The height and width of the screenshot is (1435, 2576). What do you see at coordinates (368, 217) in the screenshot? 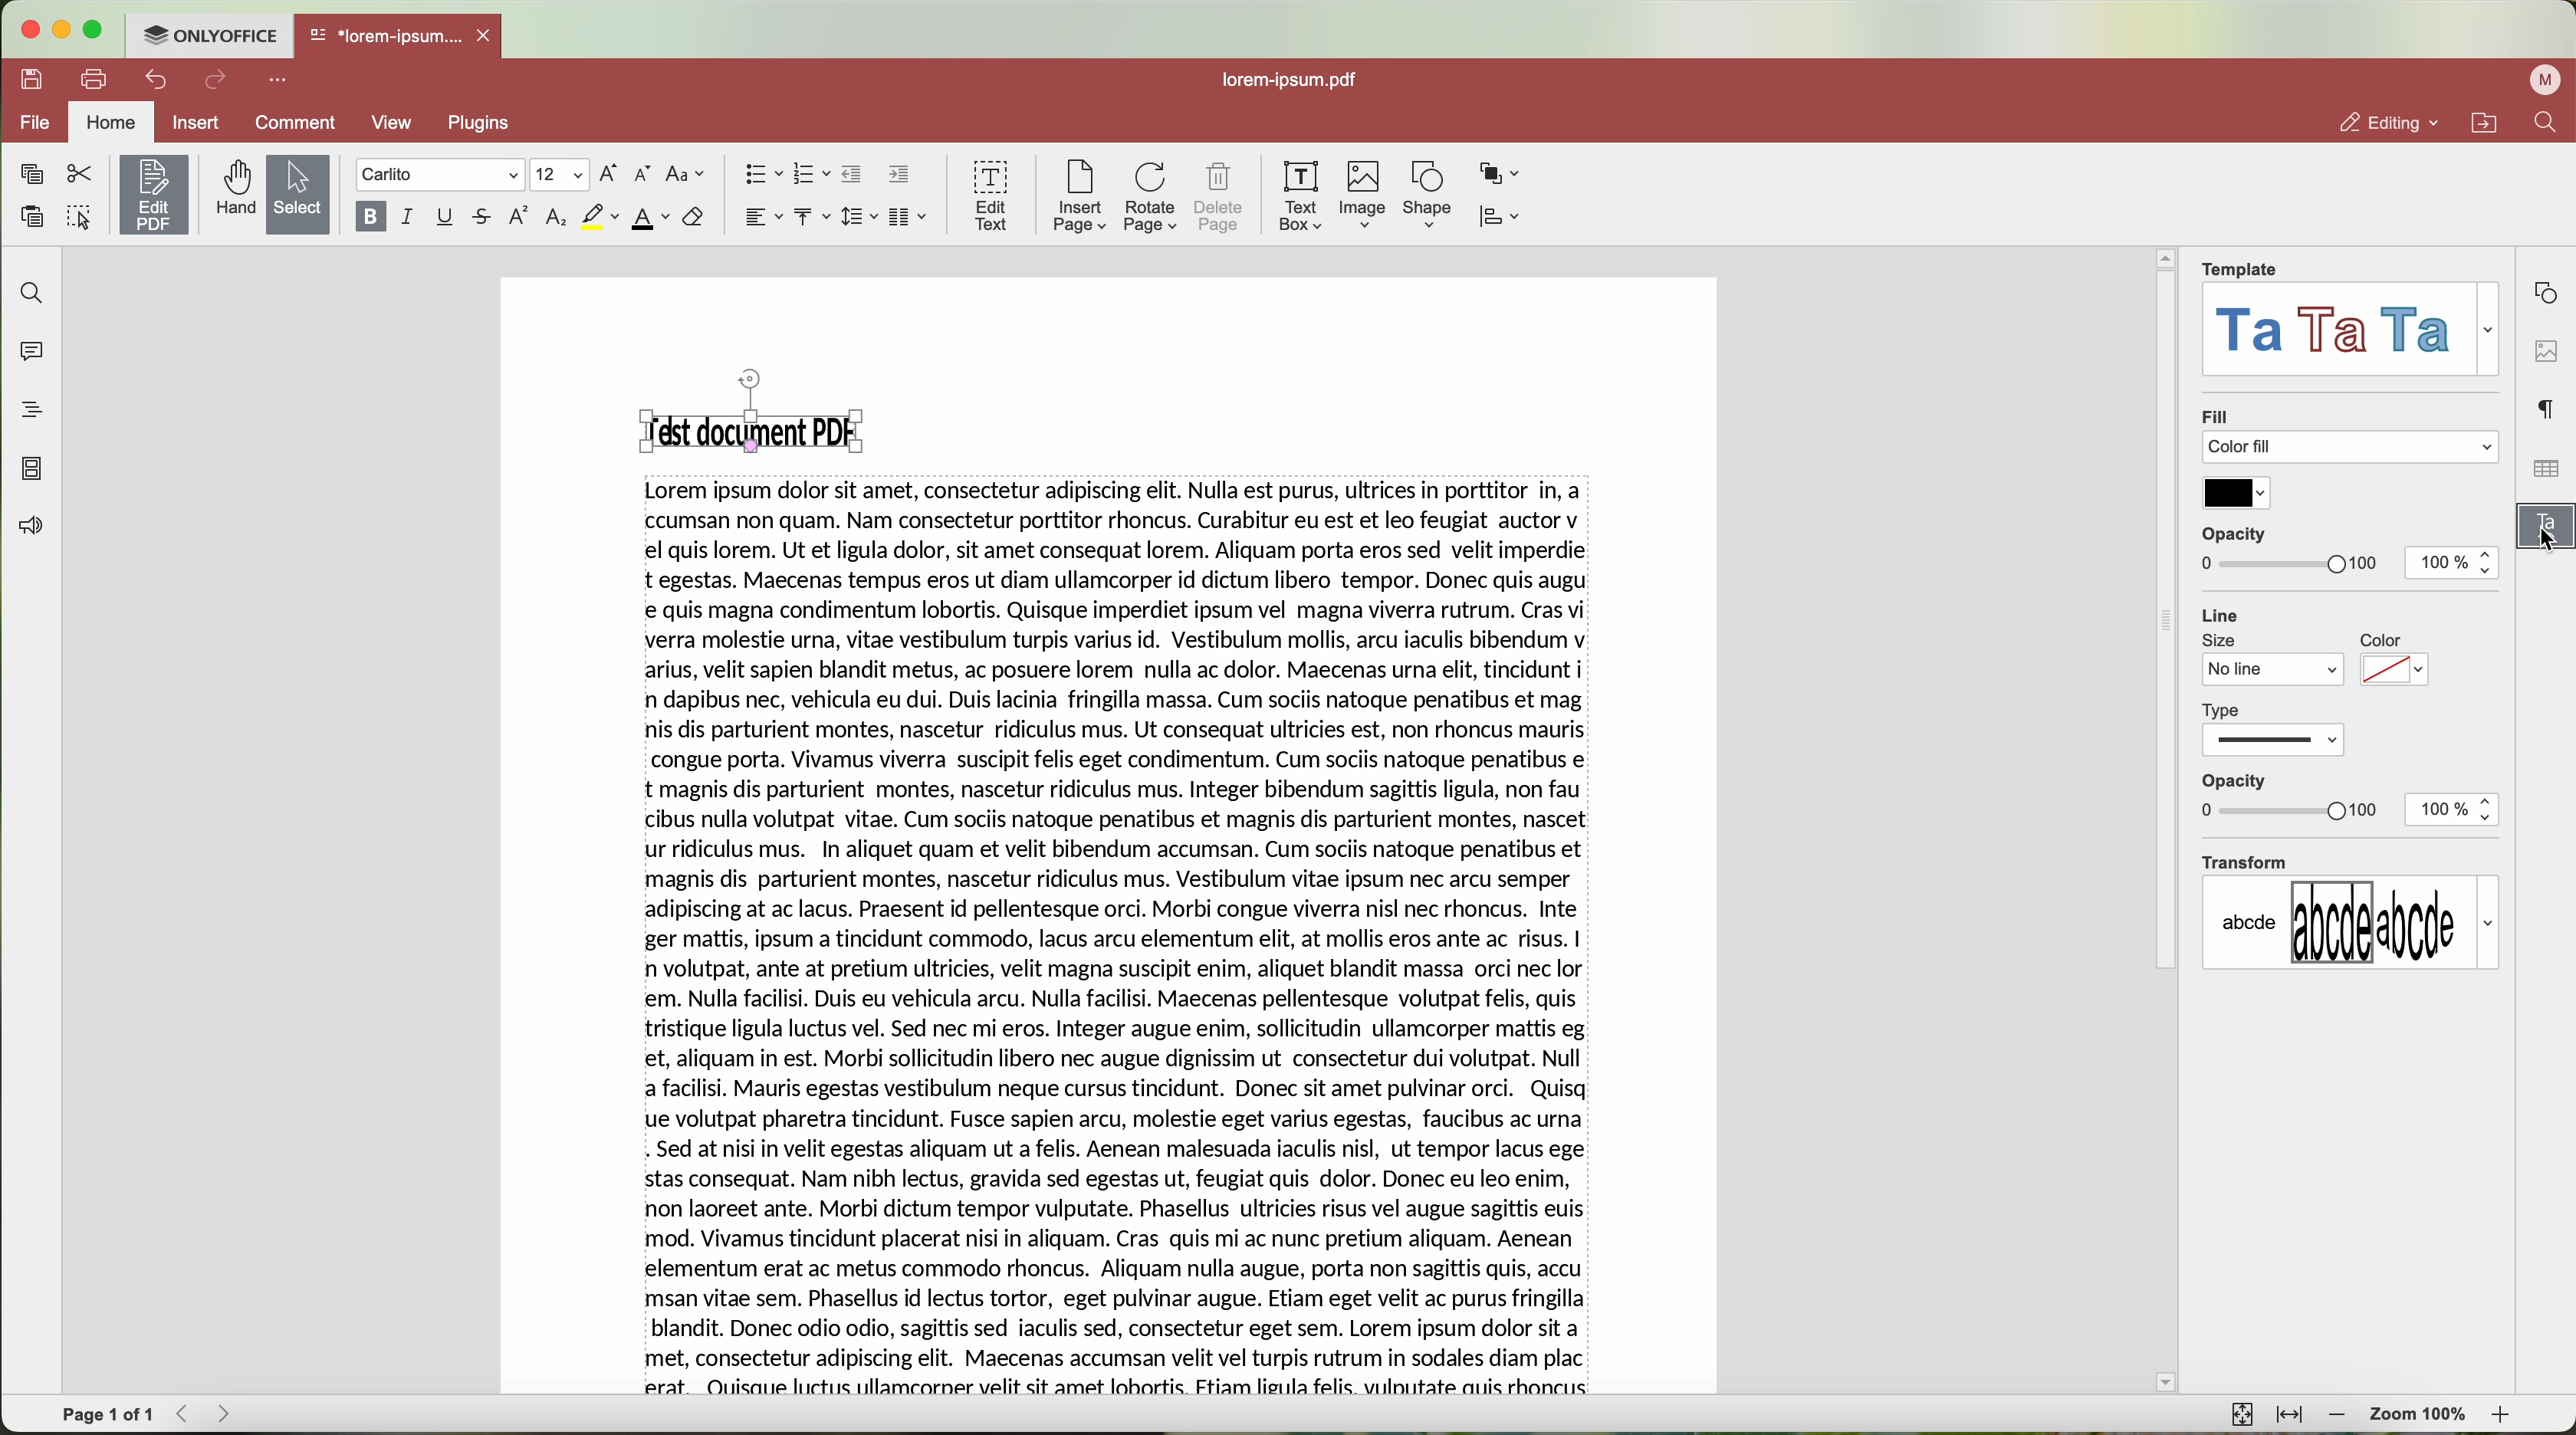
I see `bold` at bounding box center [368, 217].